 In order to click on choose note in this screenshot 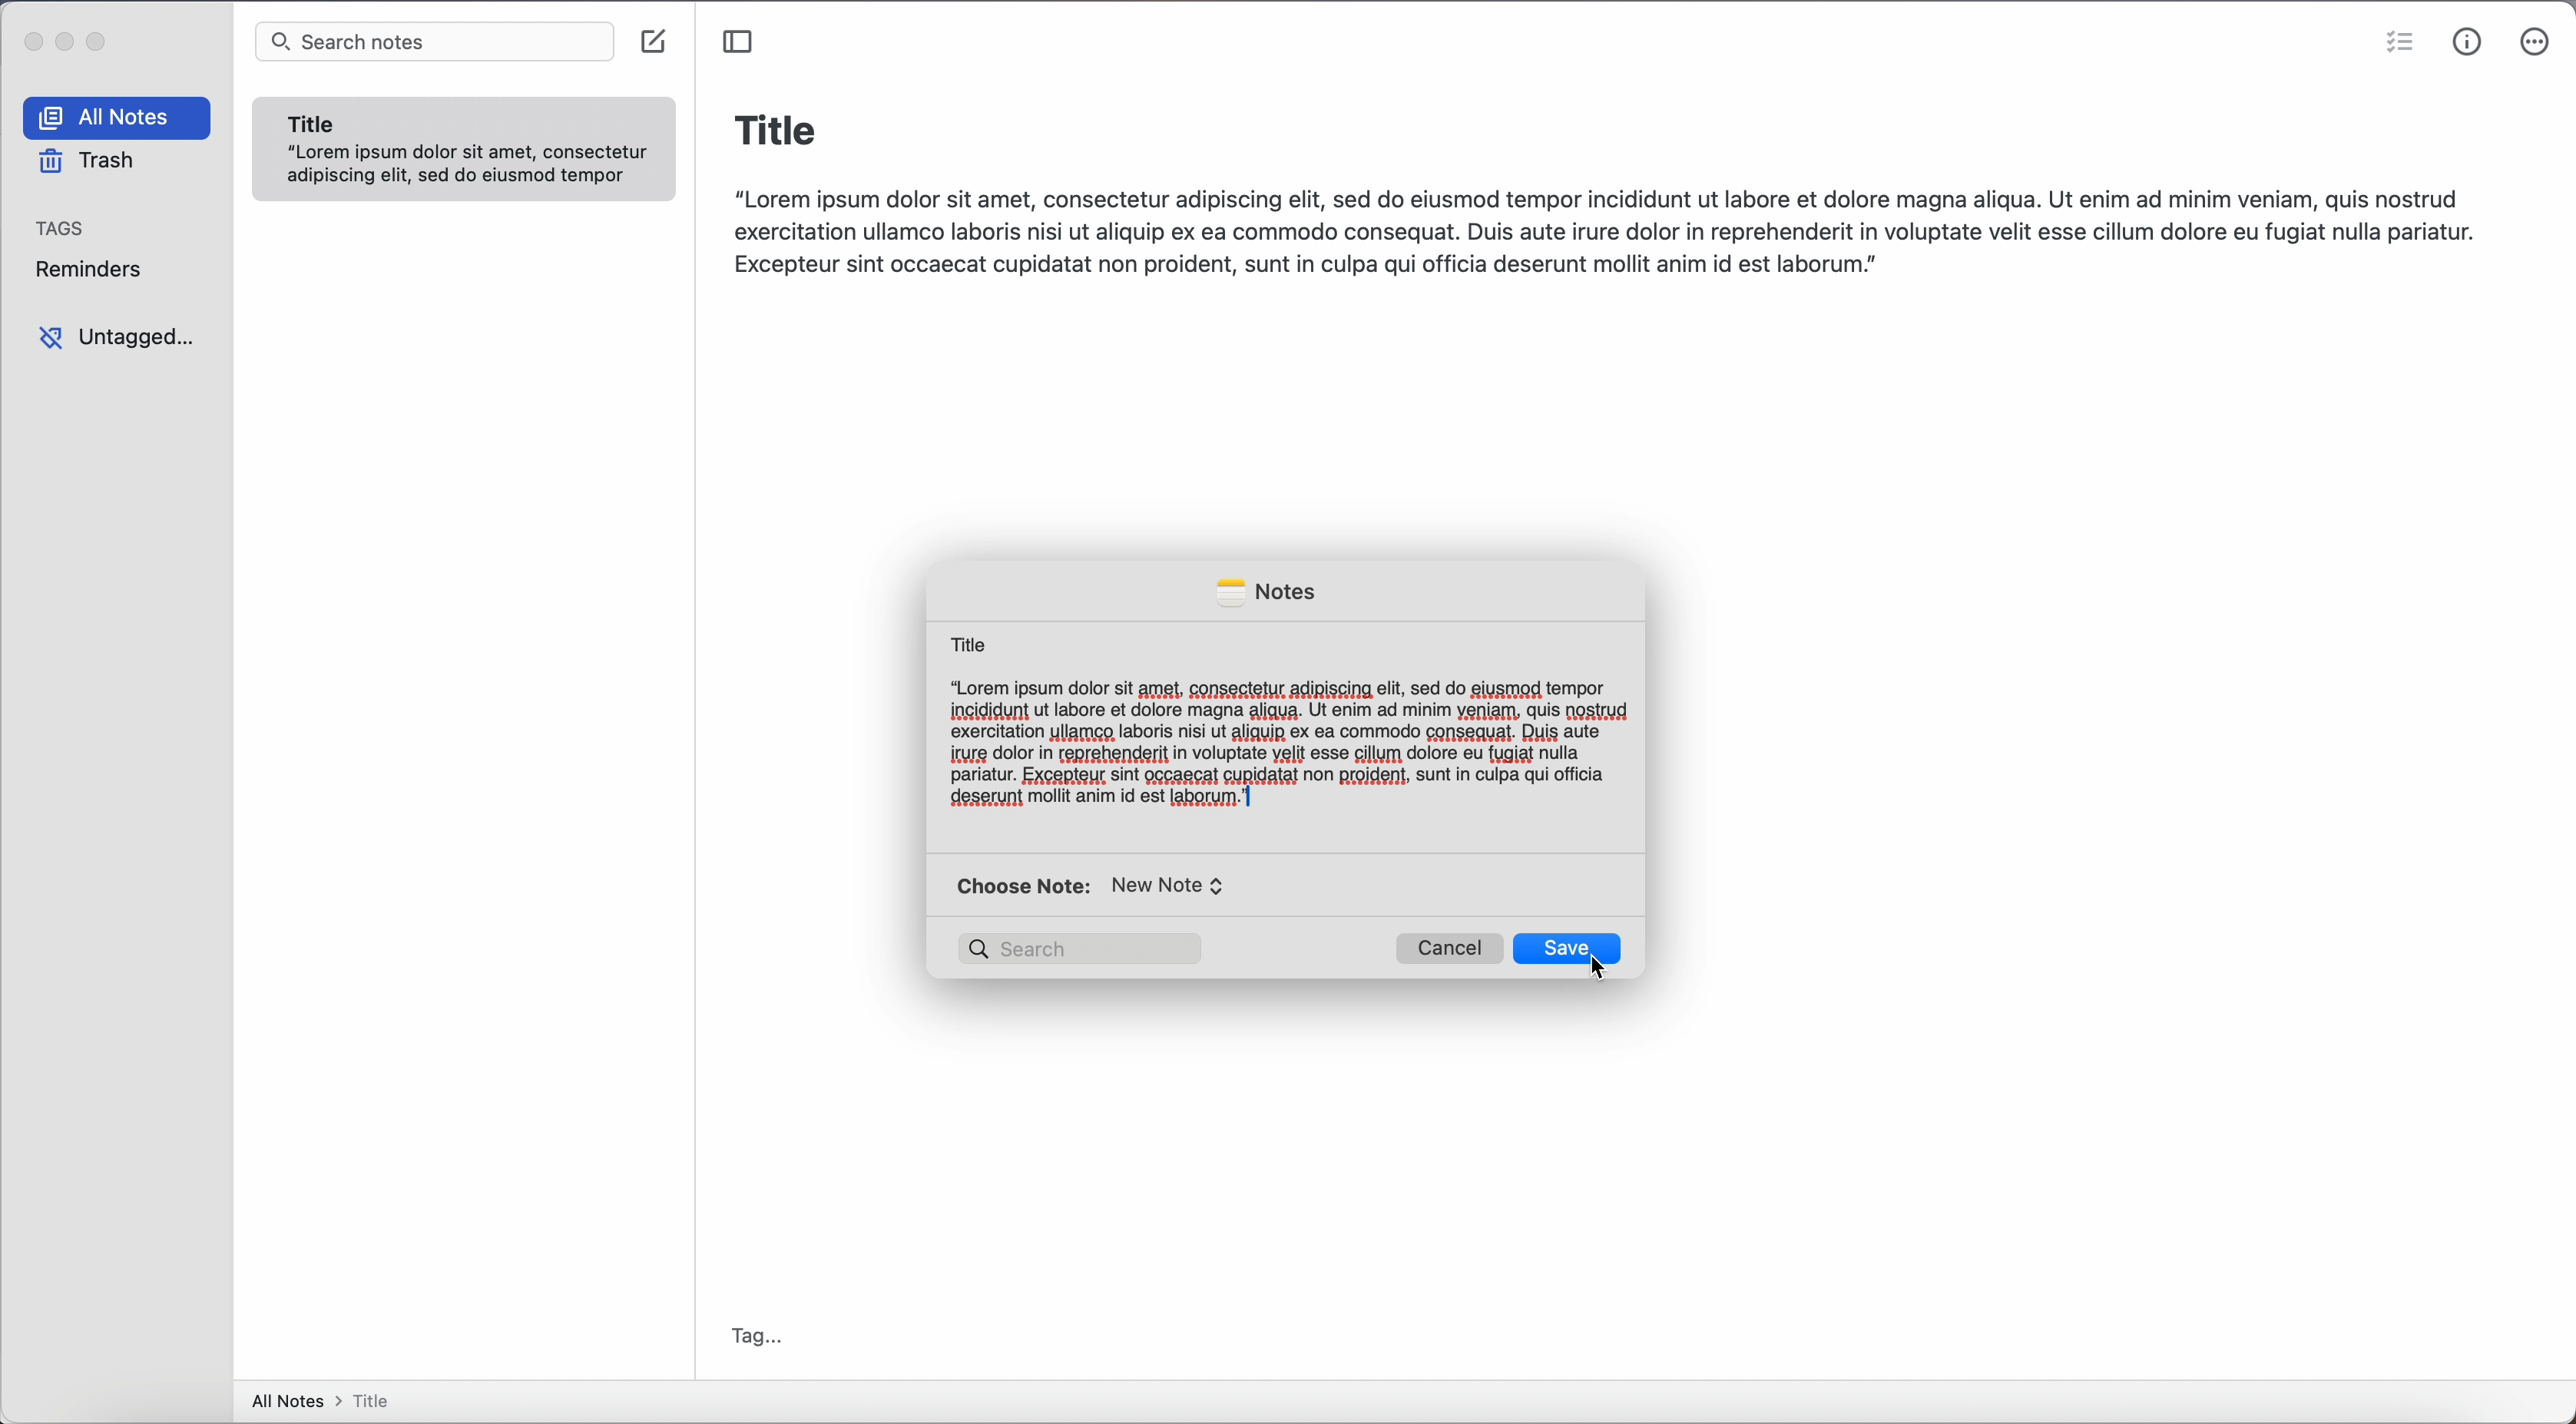, I will do `click(1096, 886)`.